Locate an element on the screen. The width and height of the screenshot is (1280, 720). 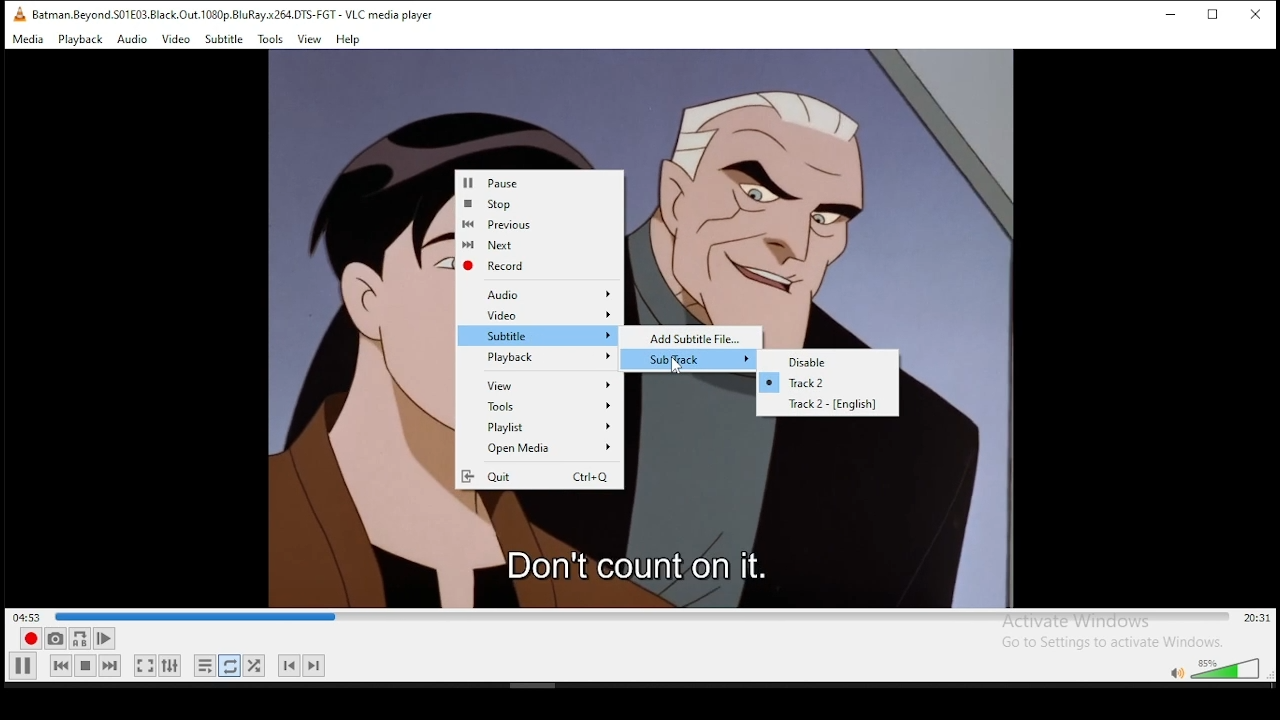
fast forward is located at coordinates (111, 667).